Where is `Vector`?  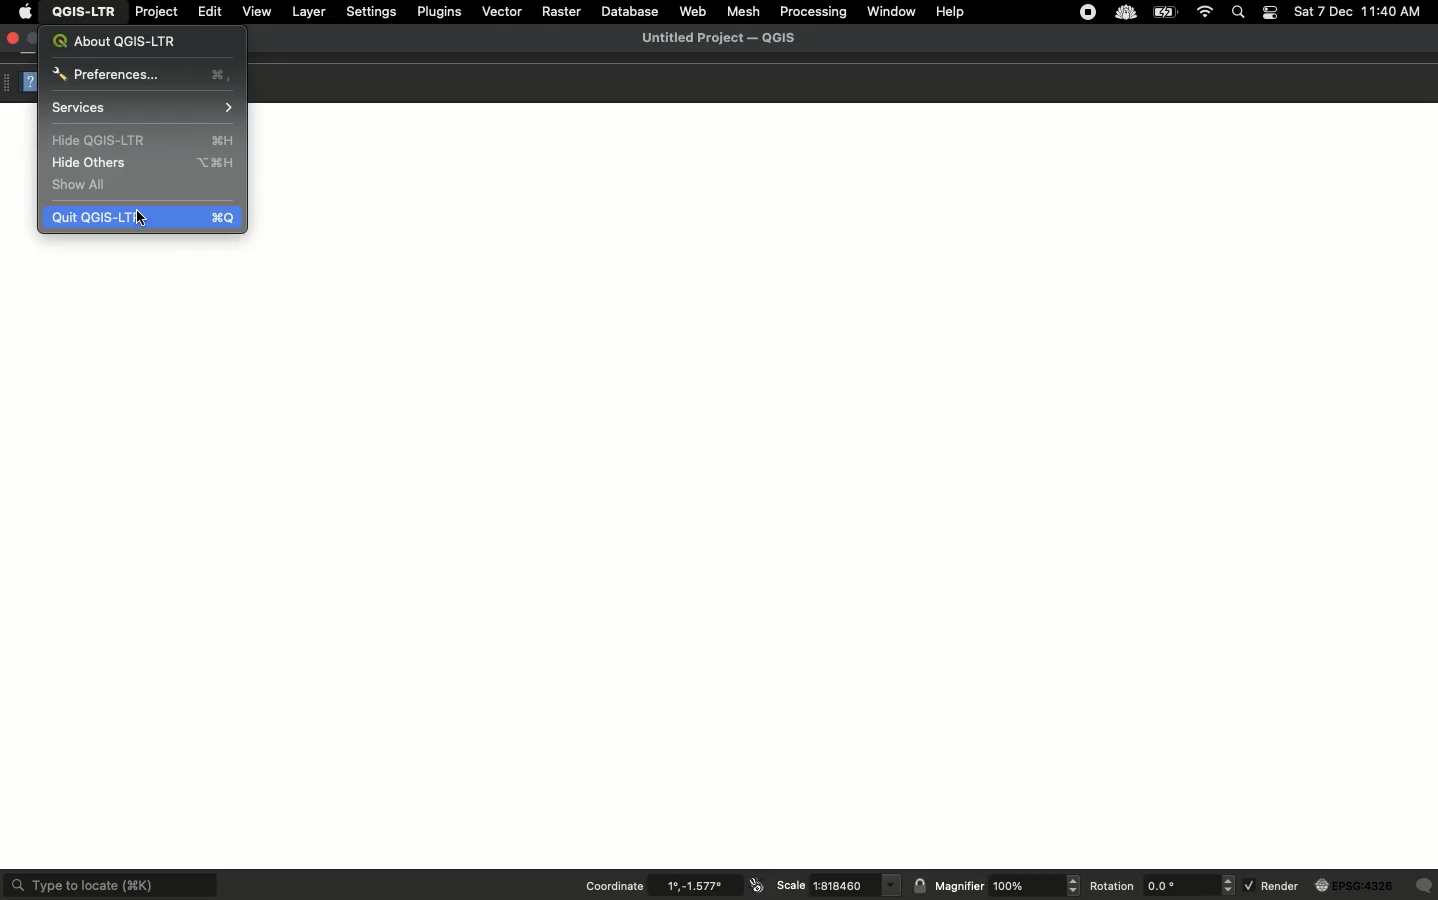 Vector is located at coordinates (504, 11).